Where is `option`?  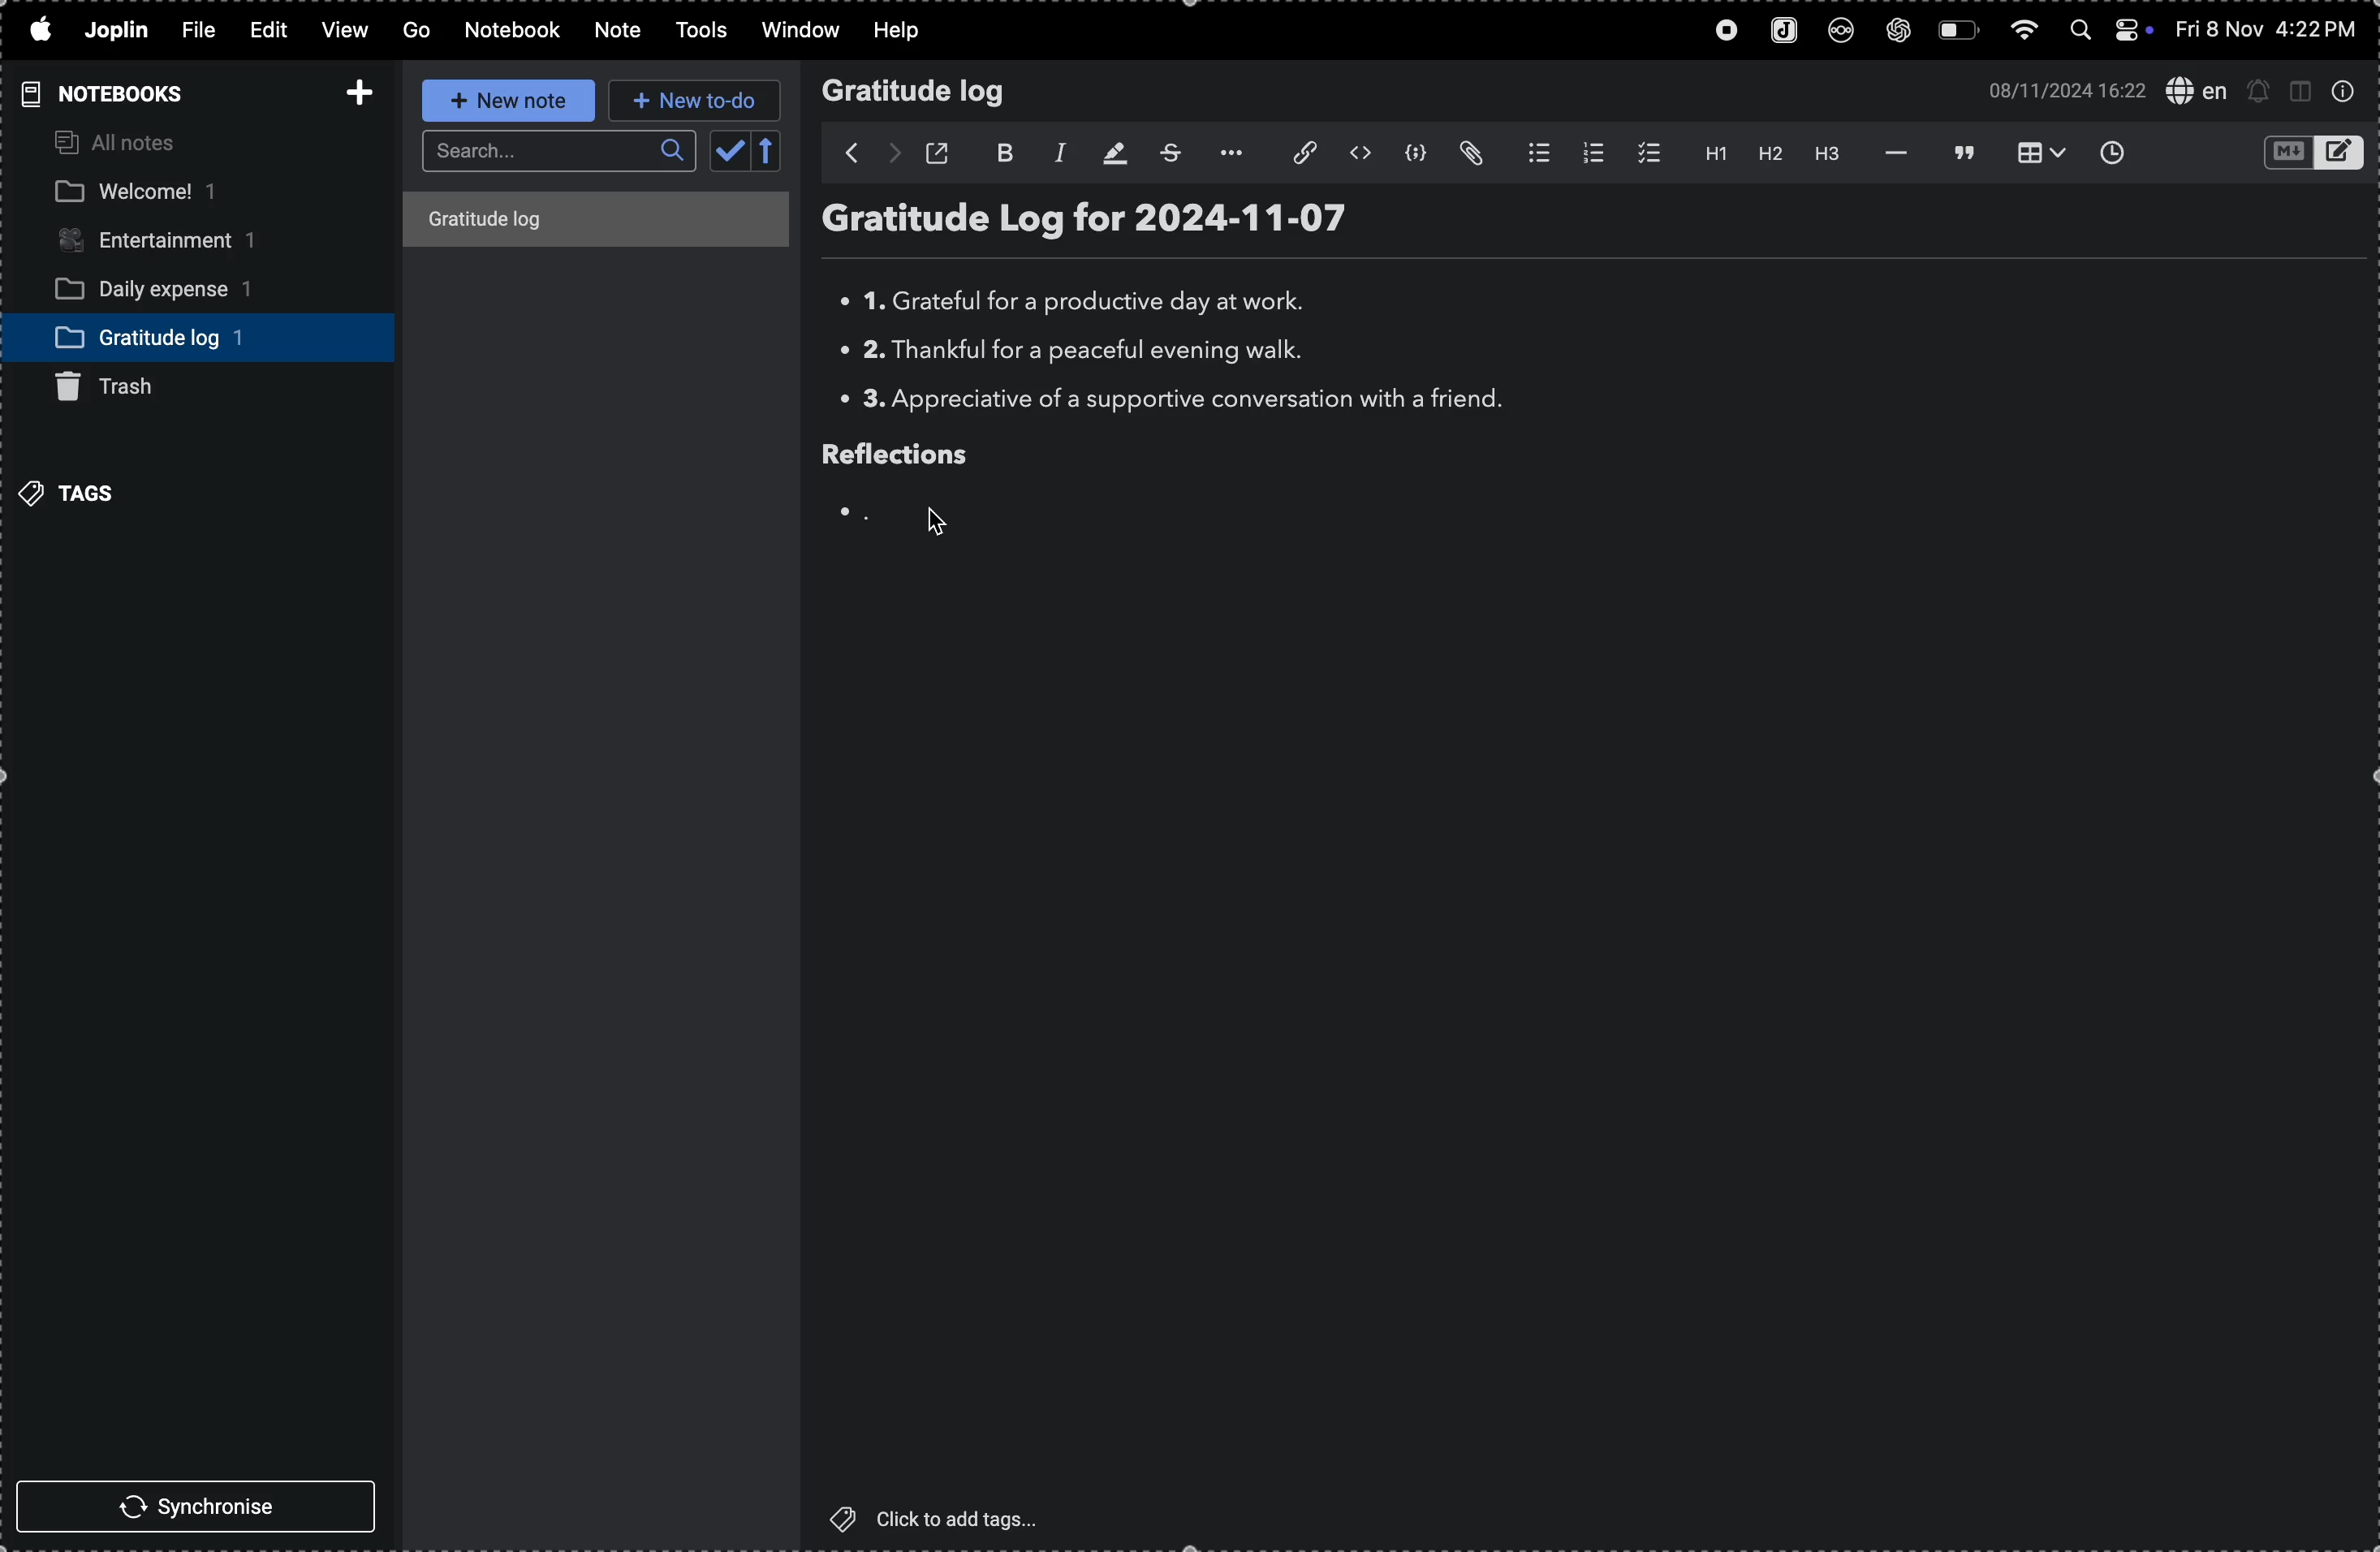 option is located at coordinates (1234, 153).